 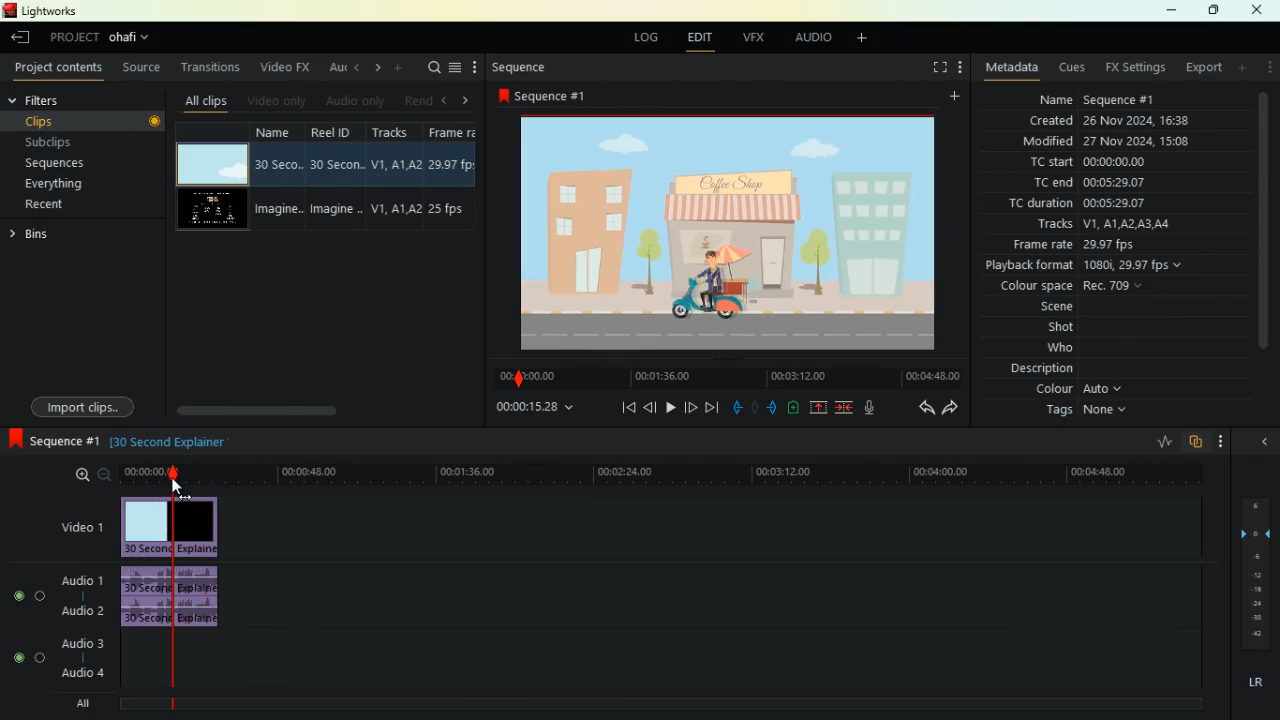 I want to click on time, so click(x=542, y=406).